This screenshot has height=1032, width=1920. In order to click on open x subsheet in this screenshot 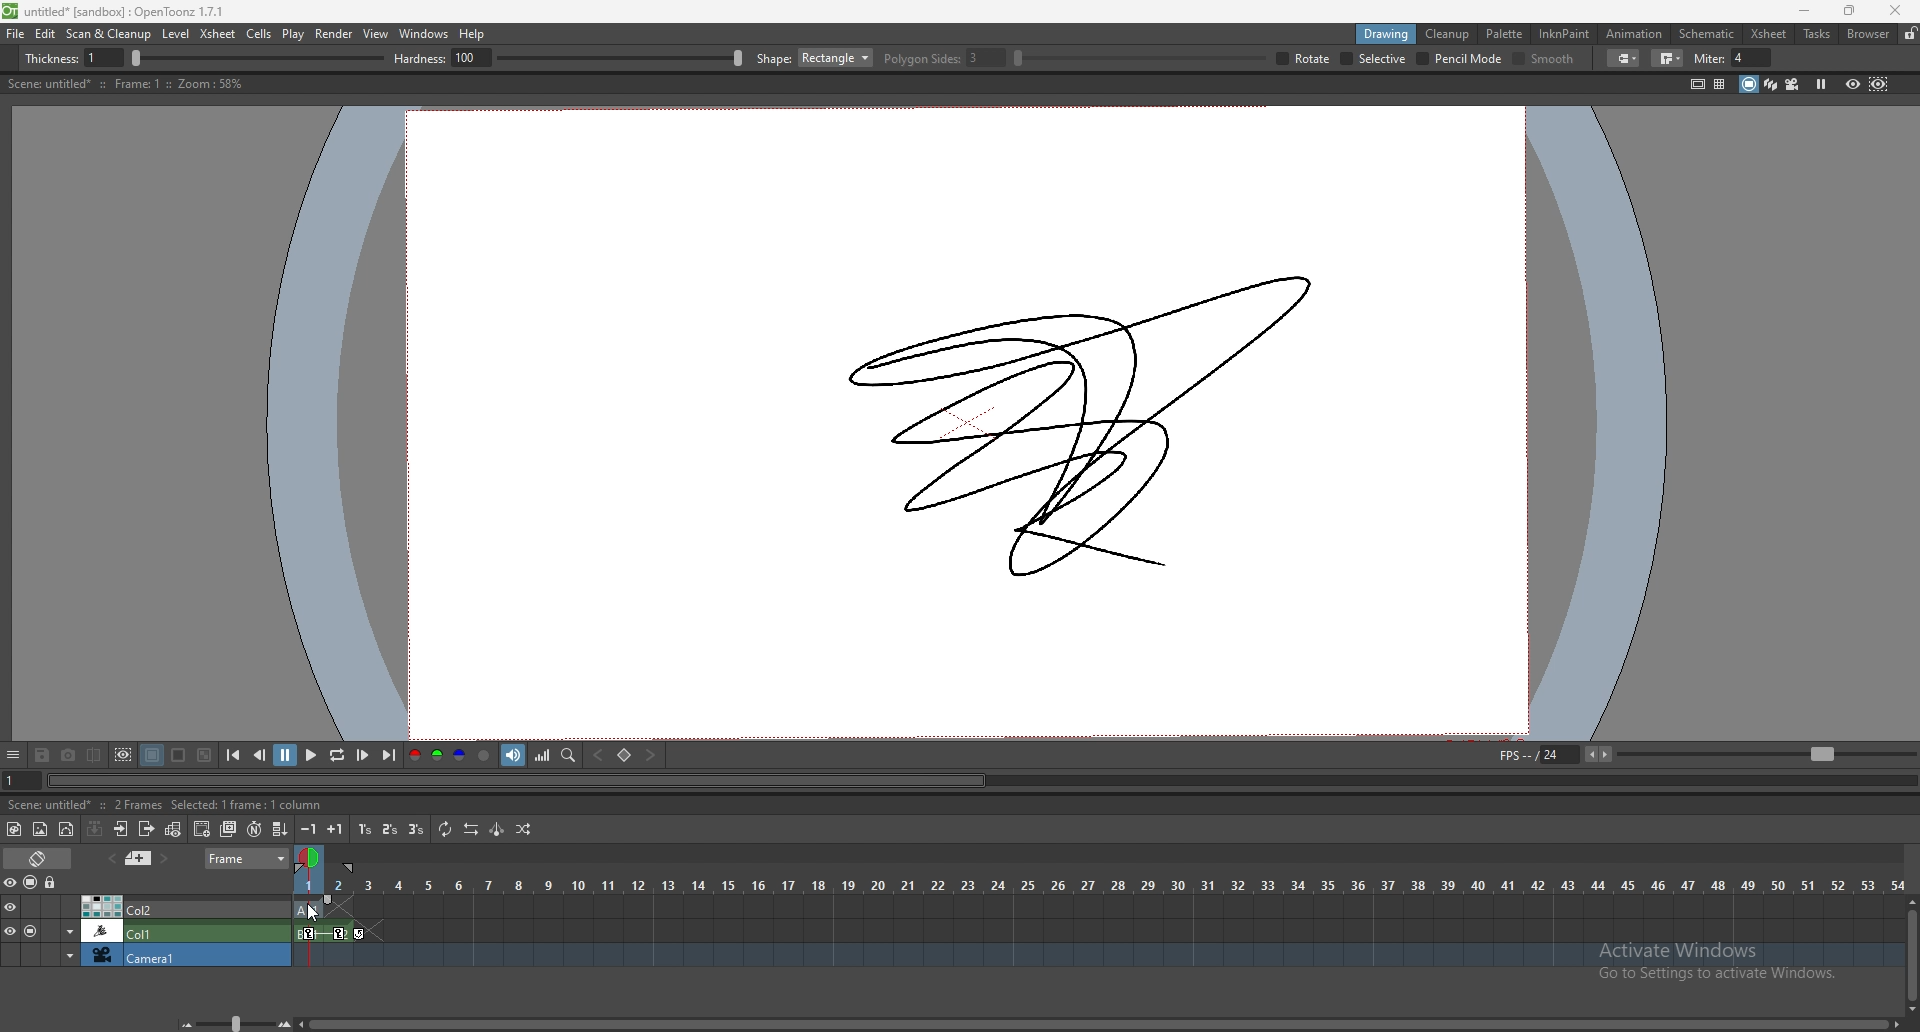, I will do `click(121, 829)`.